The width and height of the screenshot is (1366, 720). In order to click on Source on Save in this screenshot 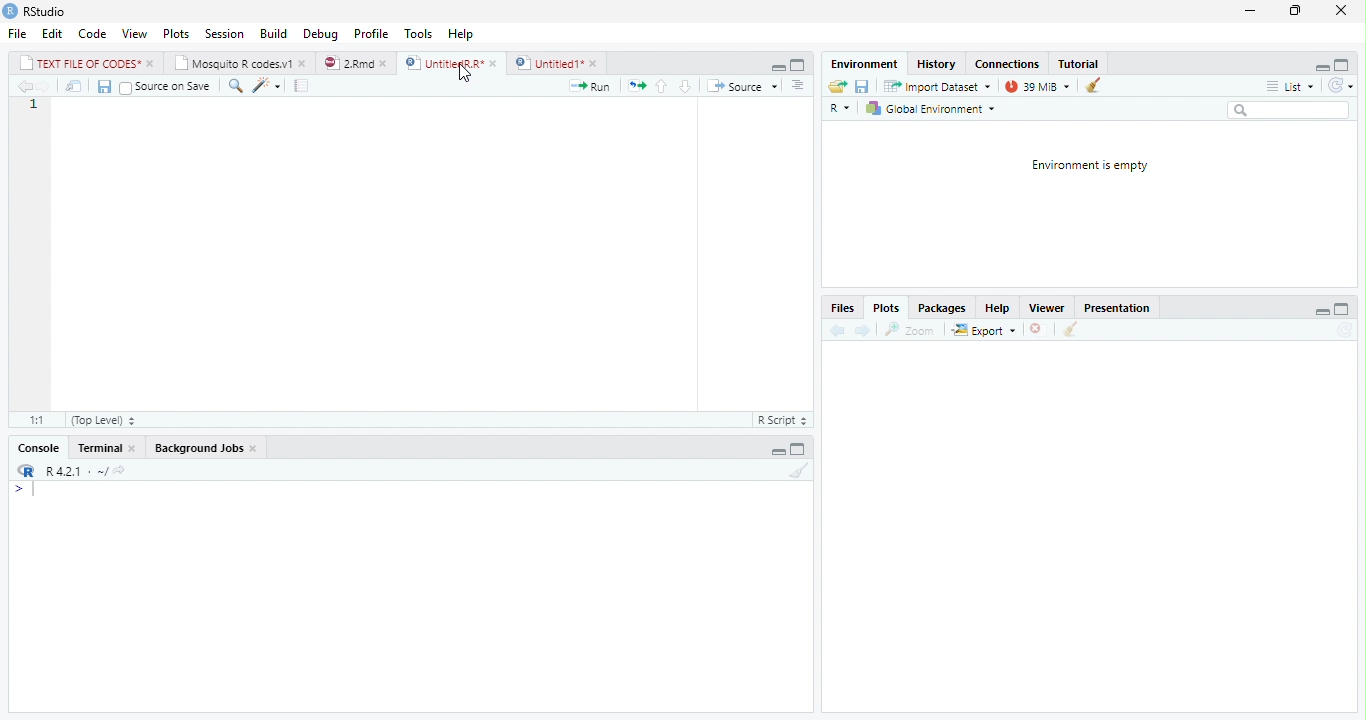, I will do `click(164, 87)`.